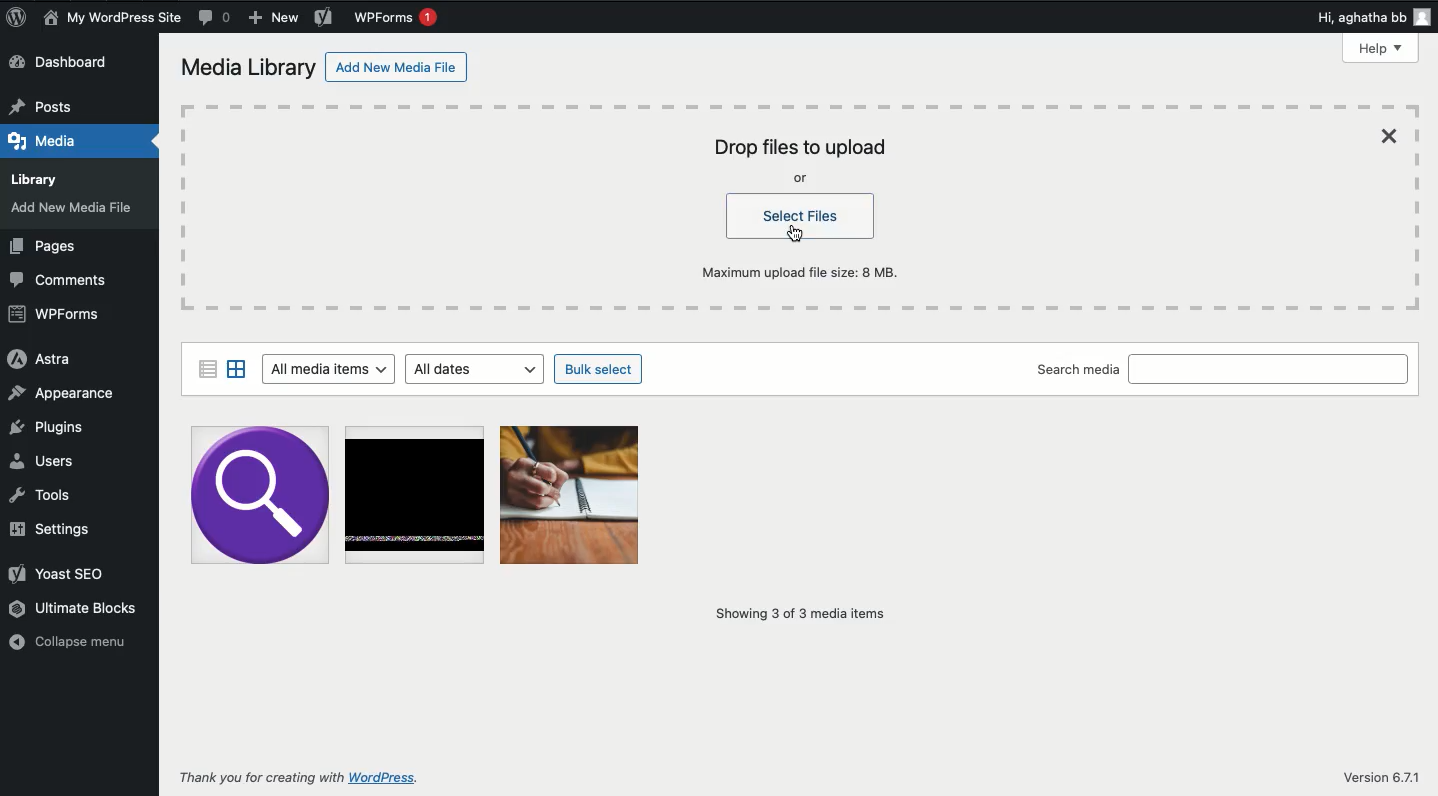 Image resolution: width=1438 pixels, height=796 pixels. What do you see at coordinates (800, 614) in the screenshot?
I see `Showing 3 of 3 media items` at bounding box center [800, 614].